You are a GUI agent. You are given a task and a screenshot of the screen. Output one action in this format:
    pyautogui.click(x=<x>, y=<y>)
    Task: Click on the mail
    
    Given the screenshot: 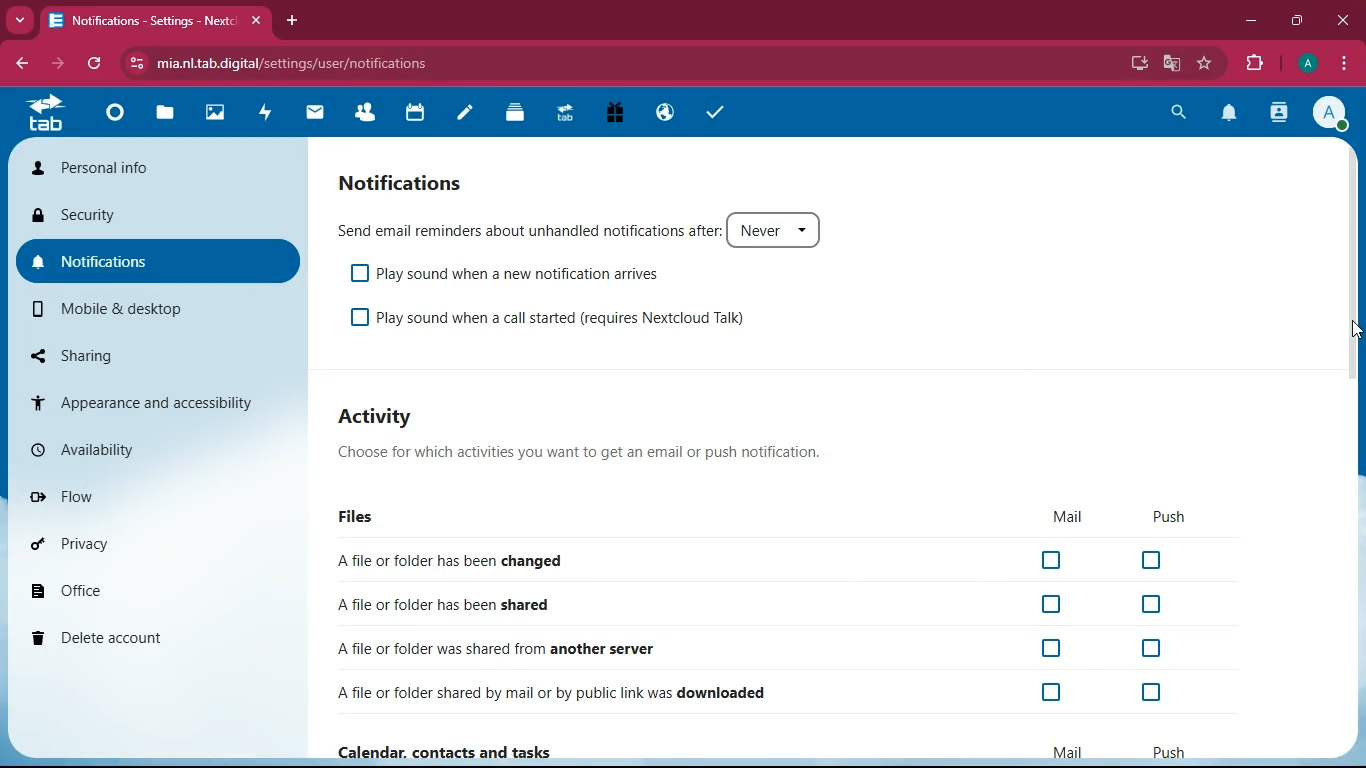 What is the action you would take?
    pyautogui.click(x=315, y=112)
    